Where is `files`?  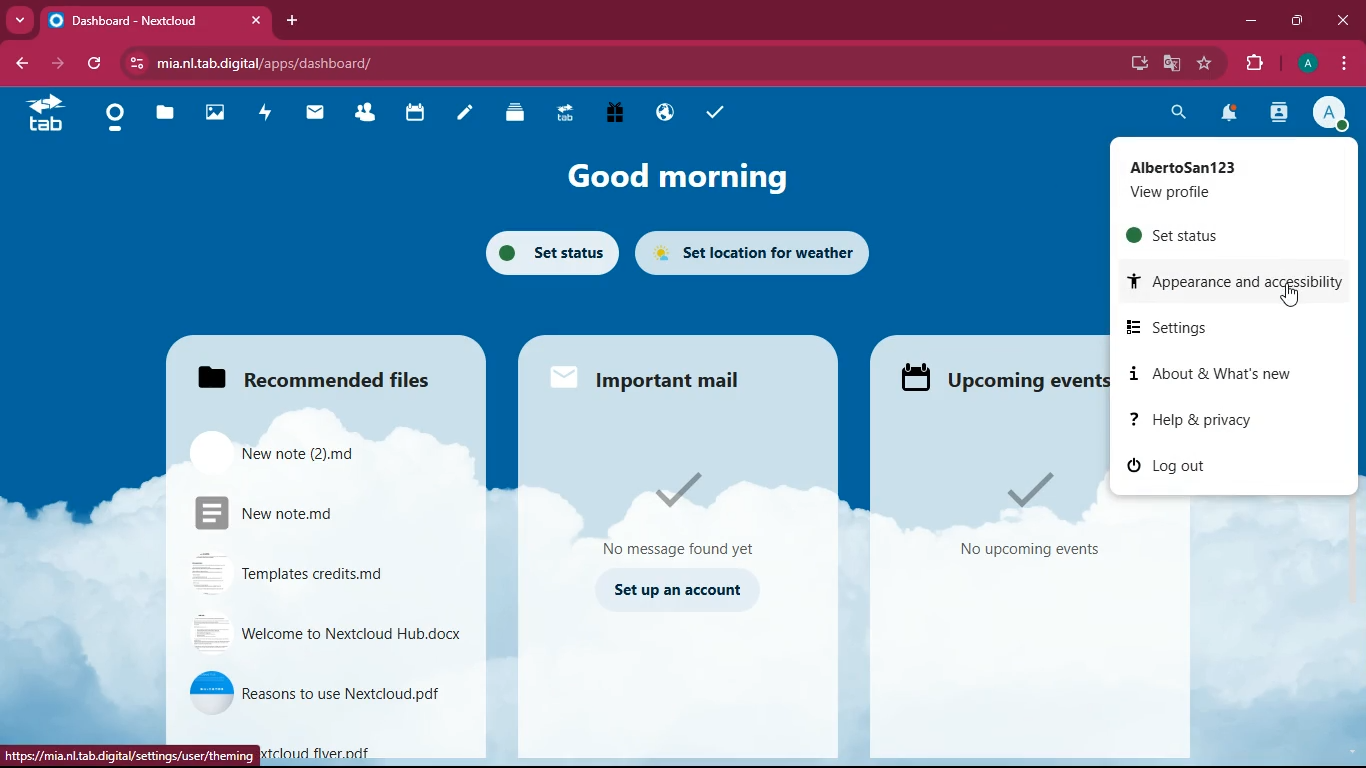 files is located at coordinates (163, 114).